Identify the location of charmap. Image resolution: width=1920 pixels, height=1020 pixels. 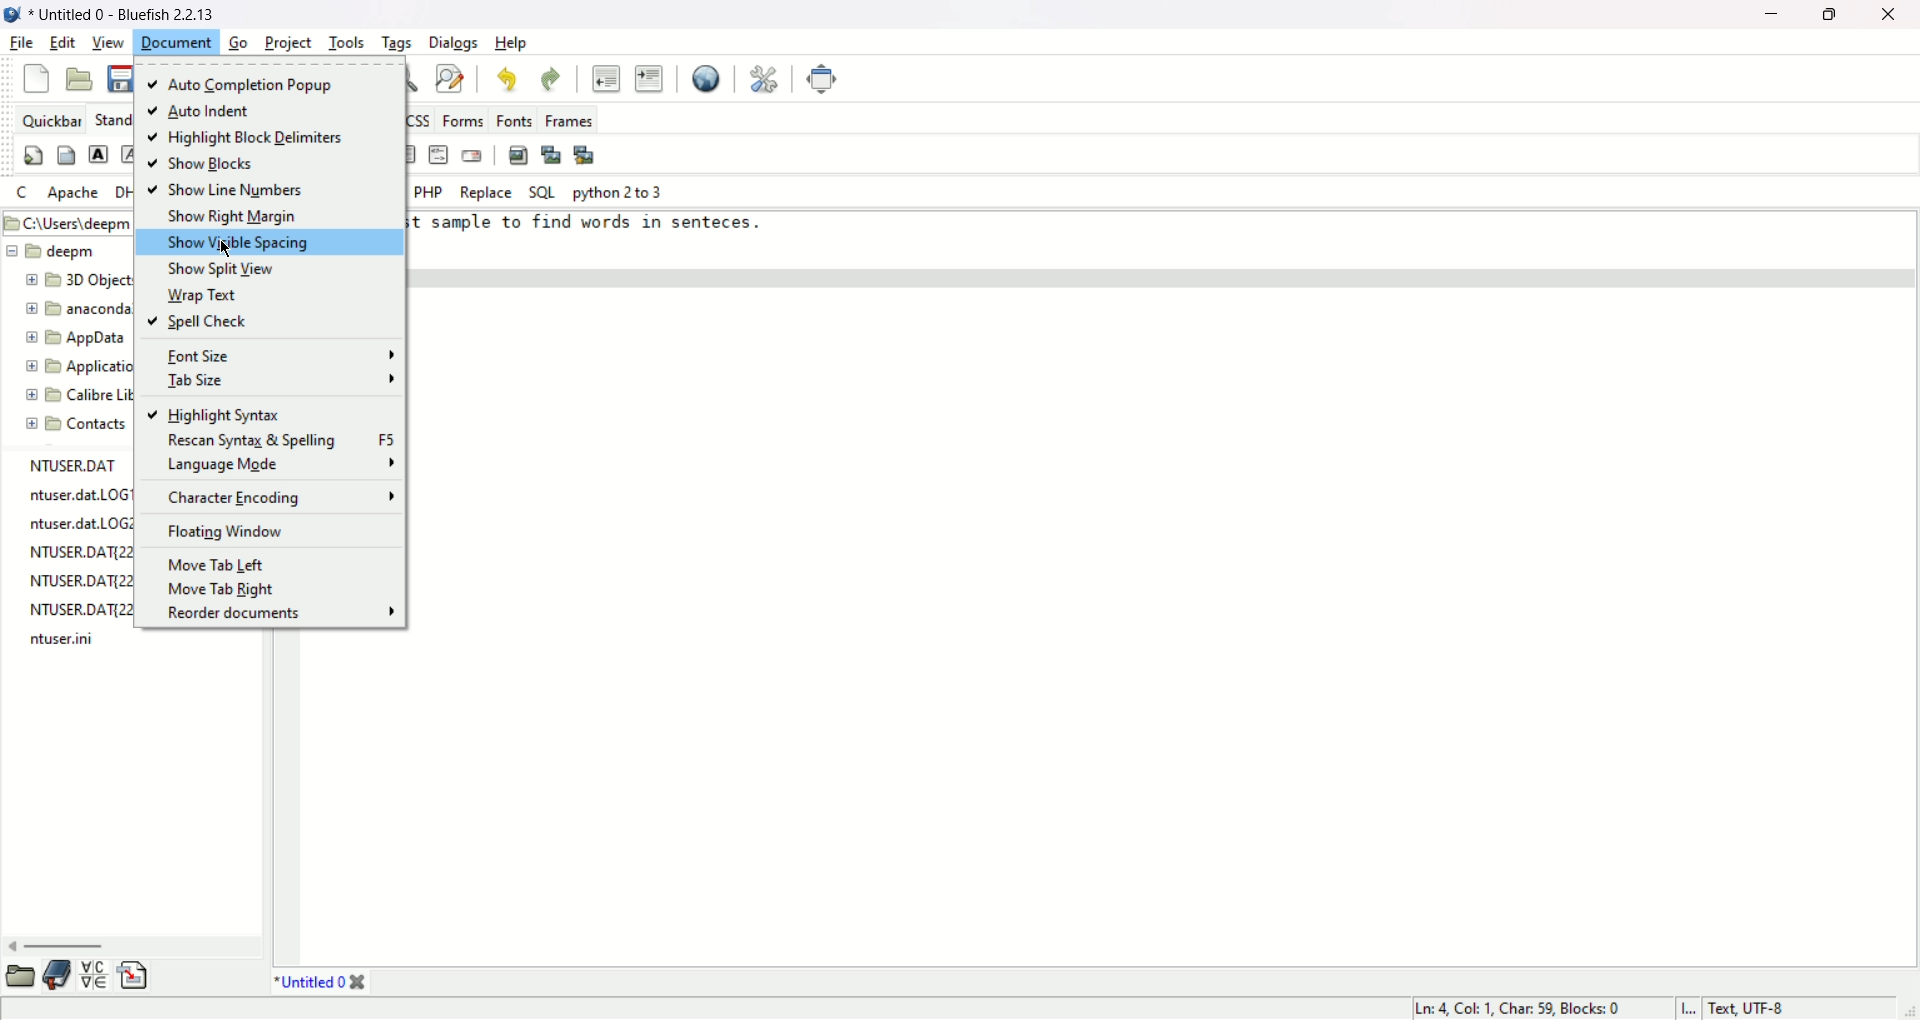
(94, 977).